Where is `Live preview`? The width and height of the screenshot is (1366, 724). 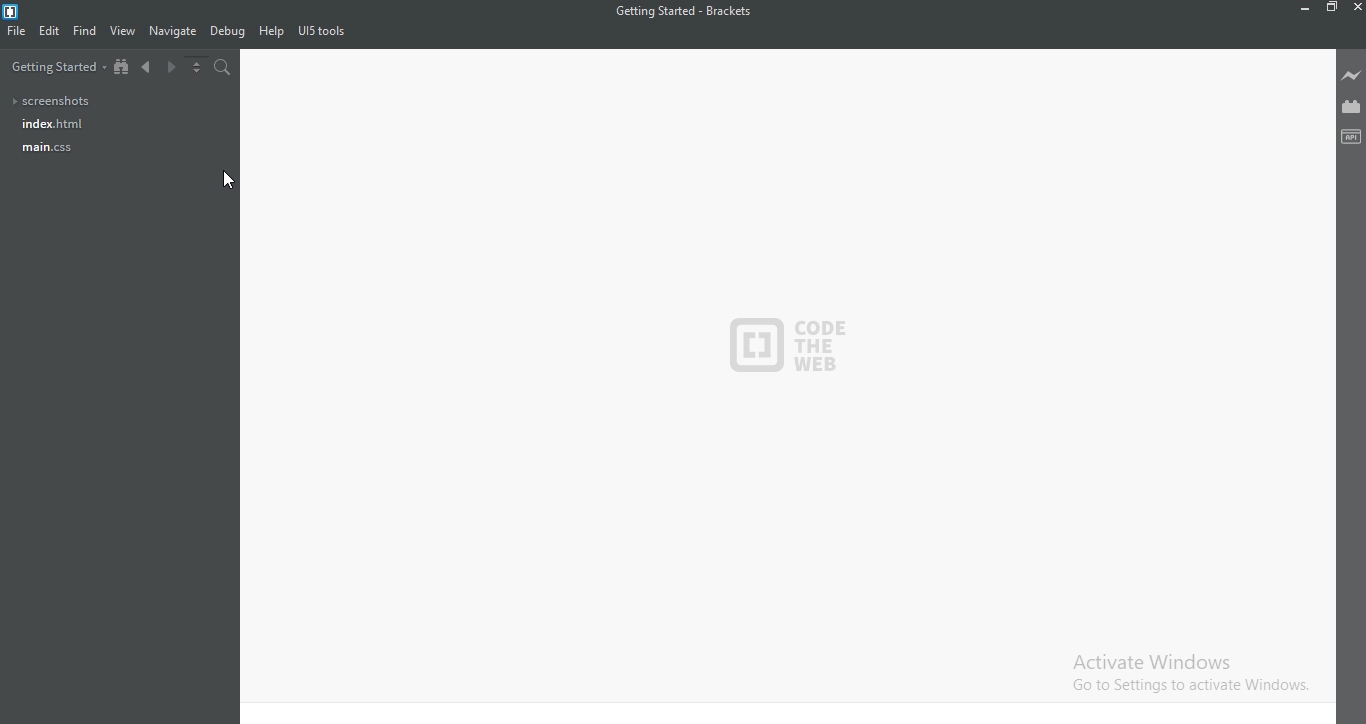
Live preview is located at coordinates (1352, 76).